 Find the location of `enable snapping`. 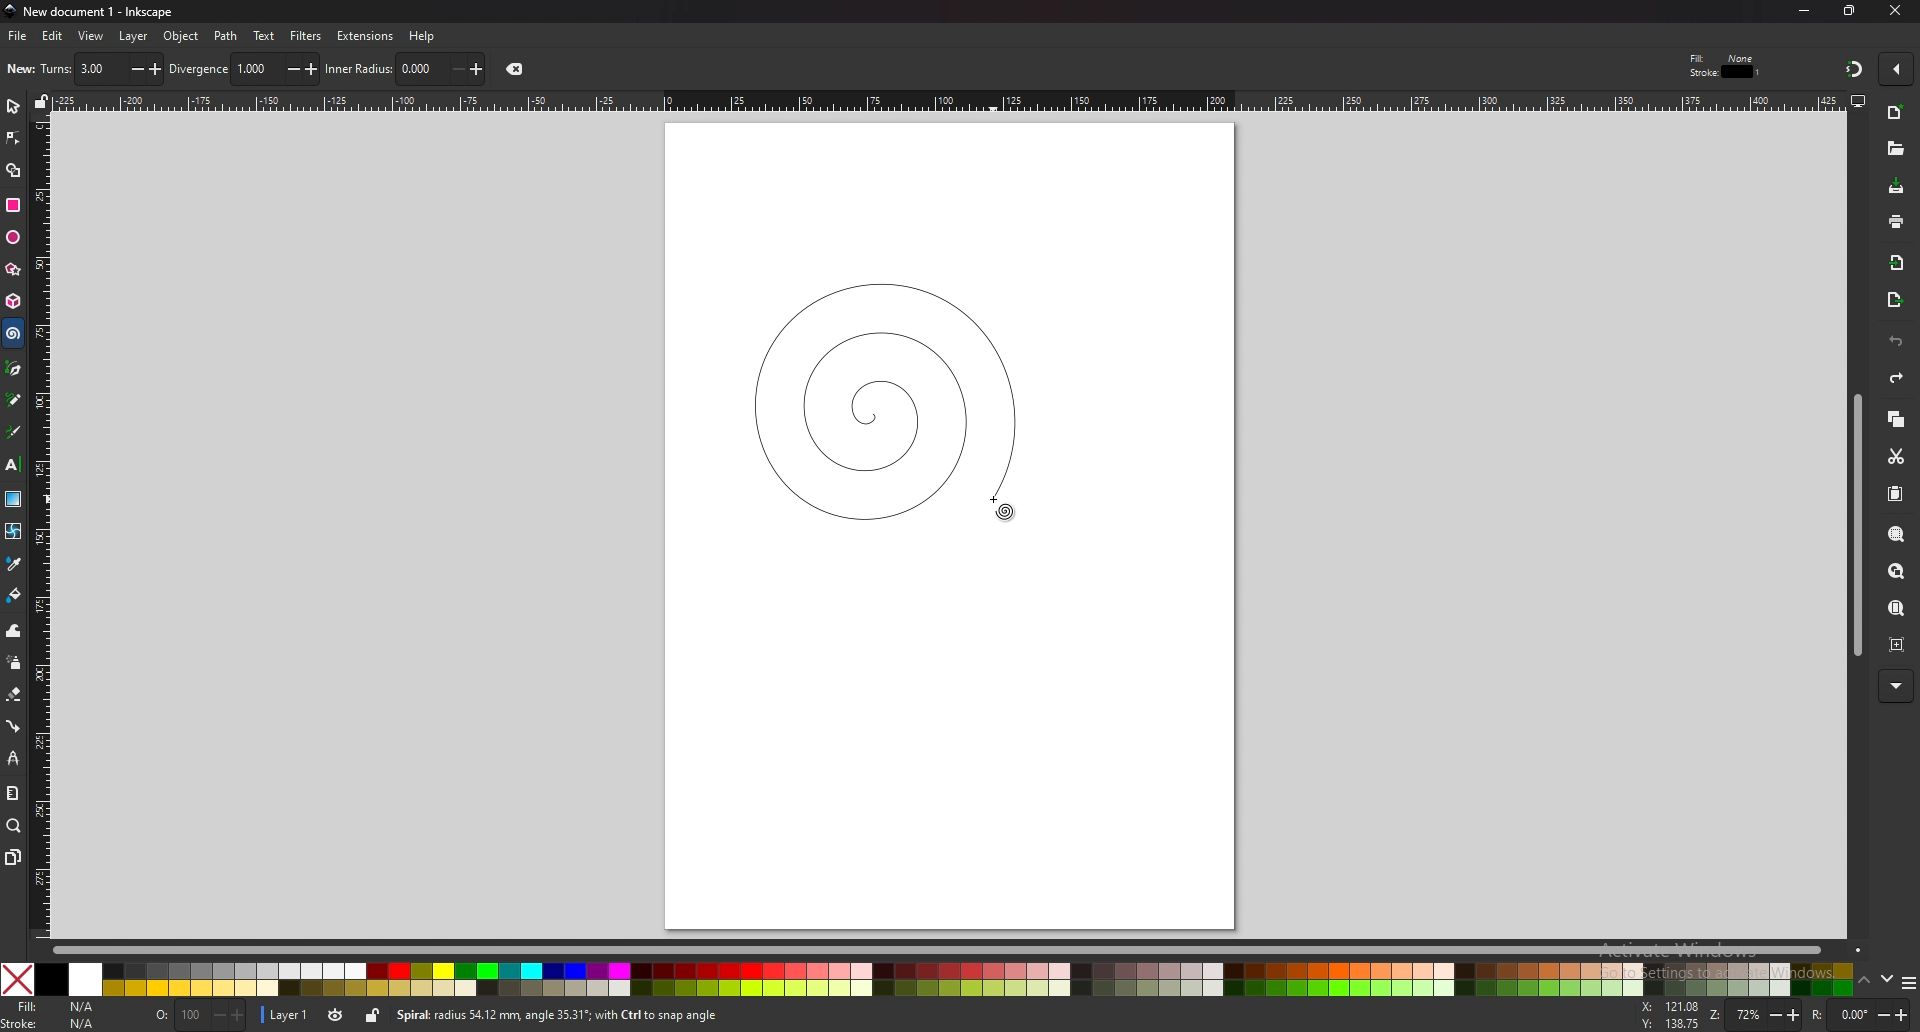

enable snapping is located at coordinates (1894, 67).